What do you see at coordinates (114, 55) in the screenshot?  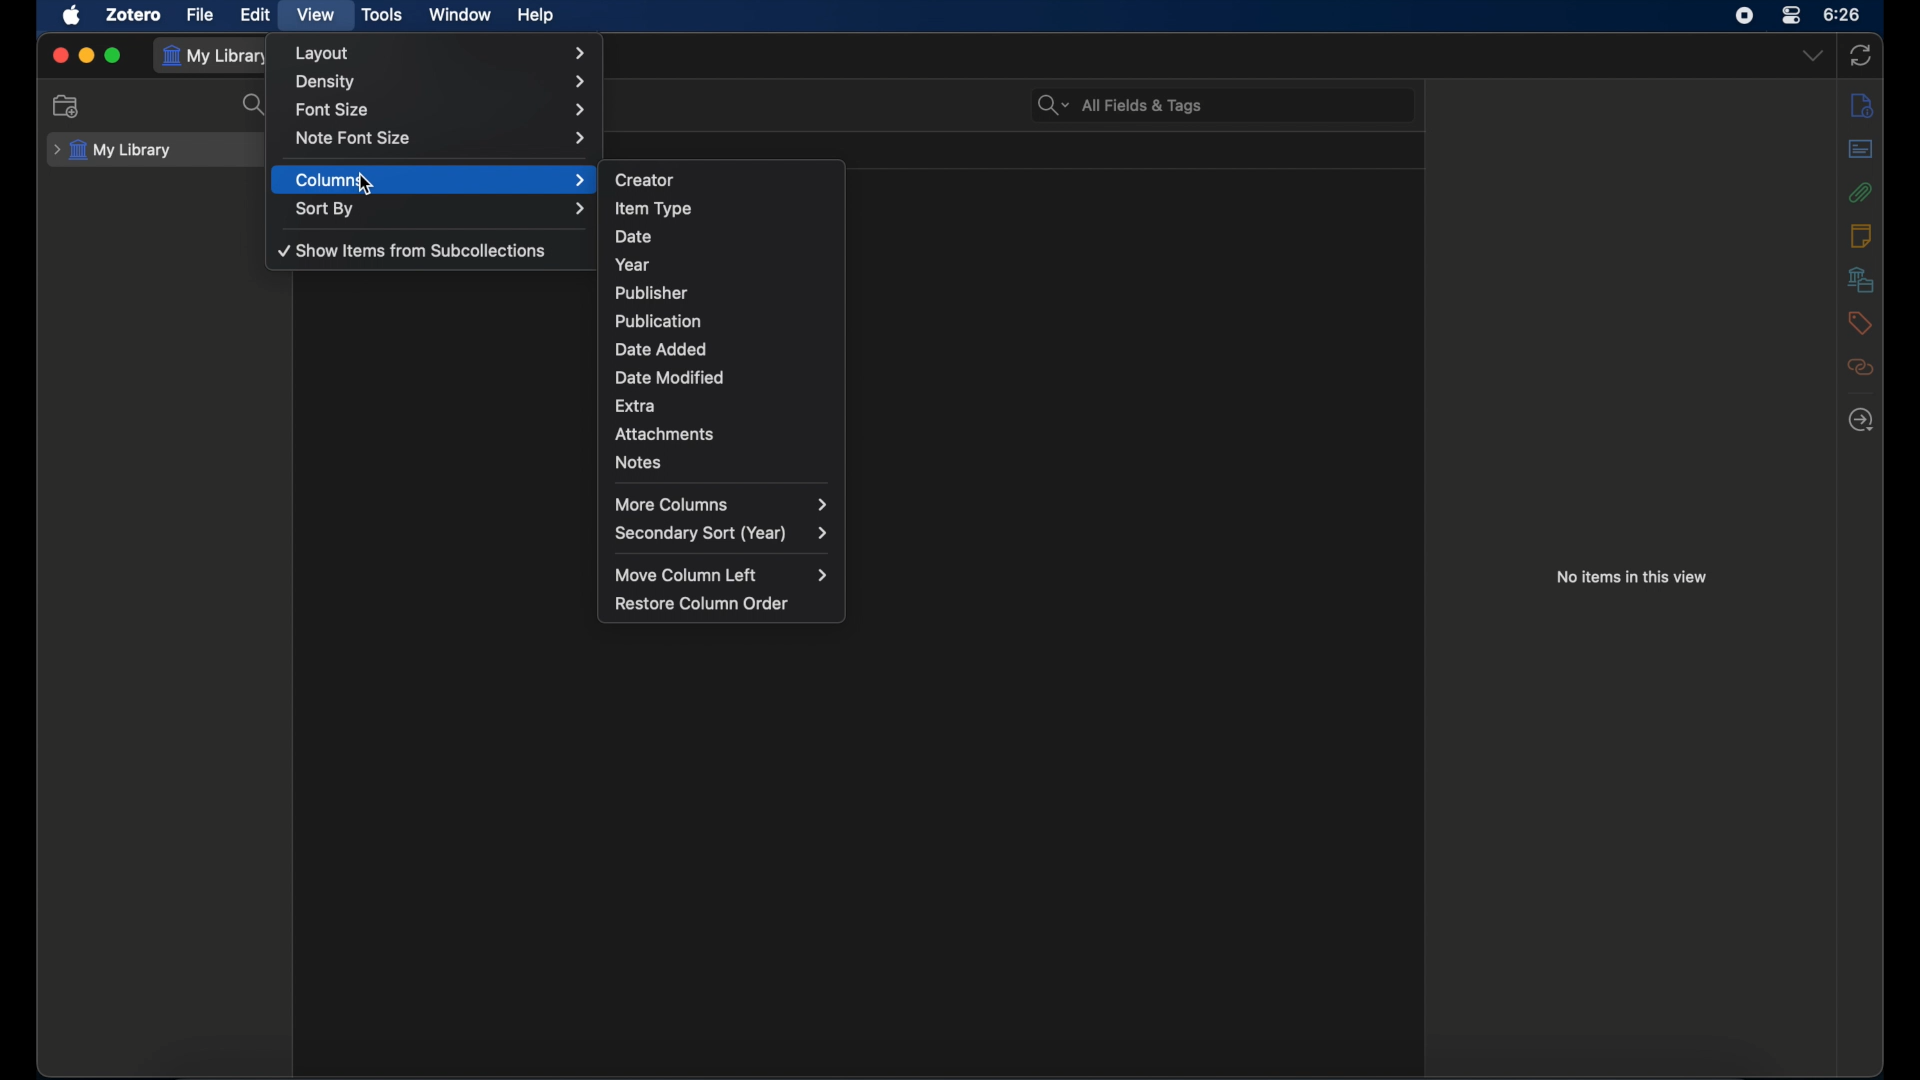 I see `maximize` at bounding box center [114, 55].